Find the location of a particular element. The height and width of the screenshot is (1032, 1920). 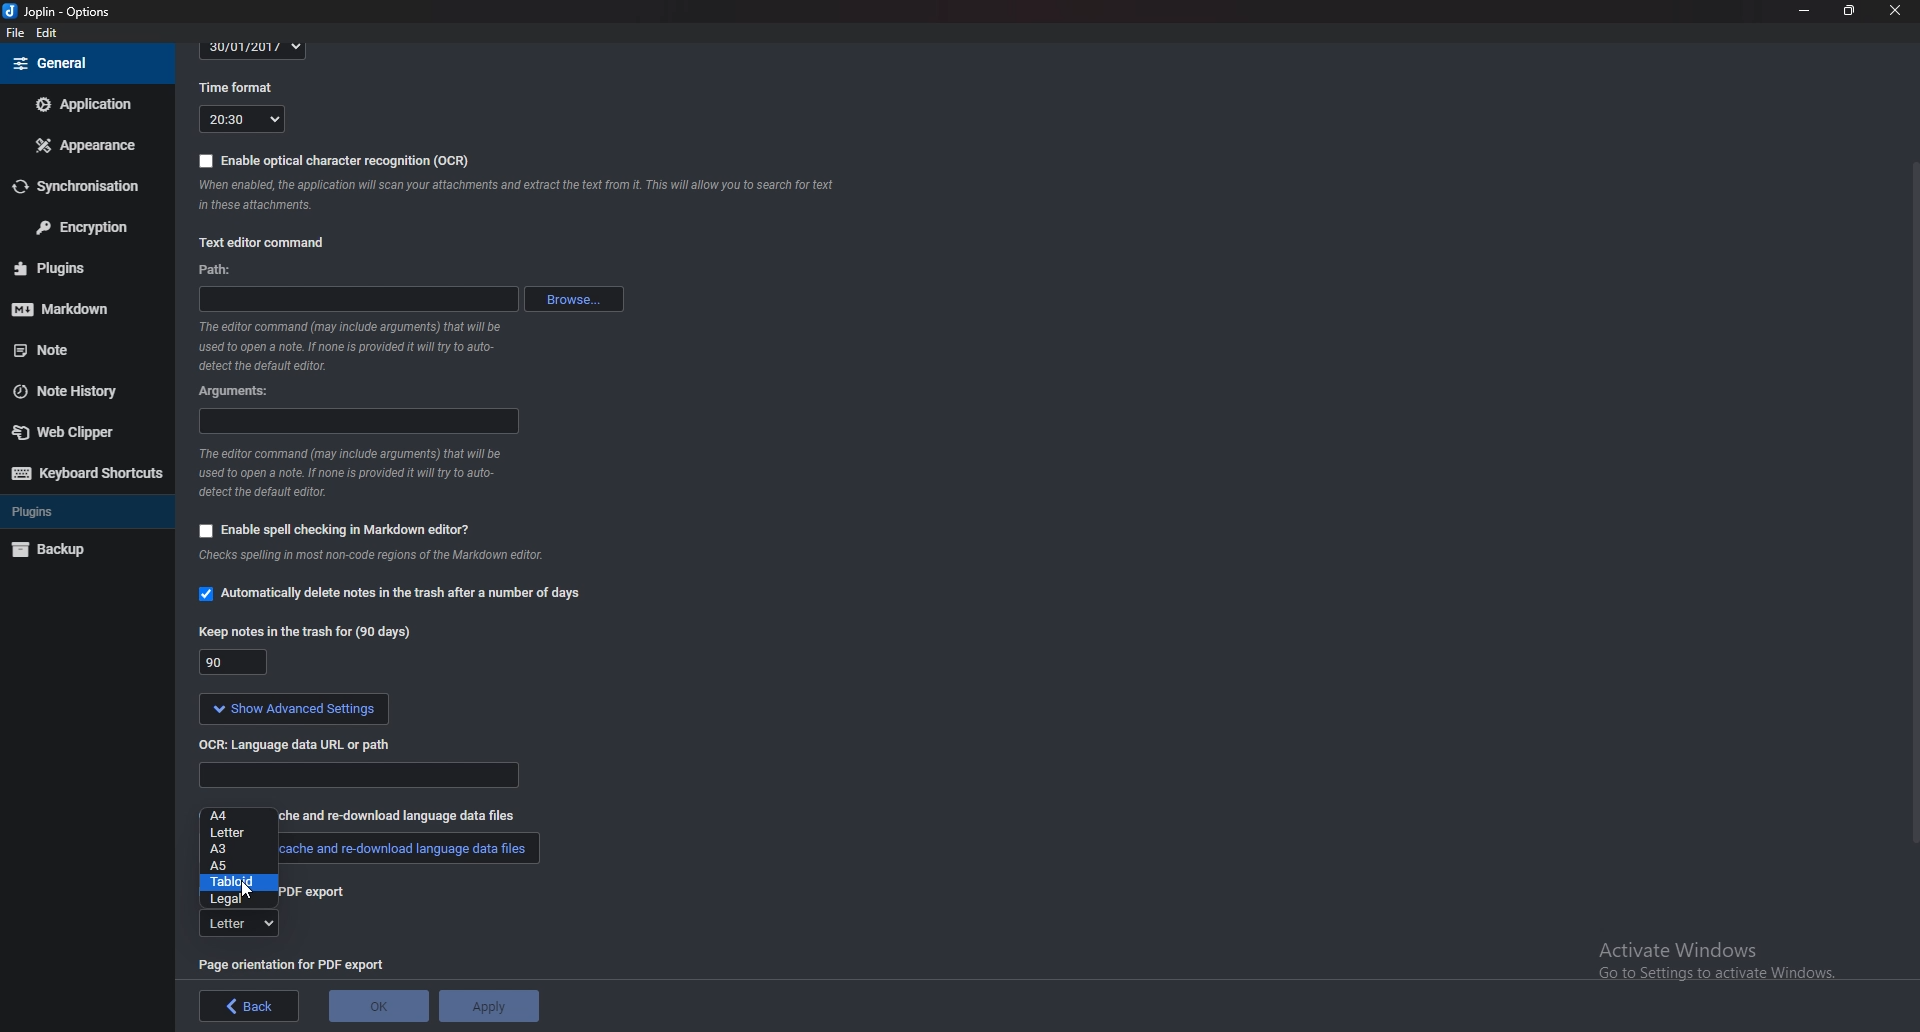

edit is located at coordinates (47, 34).